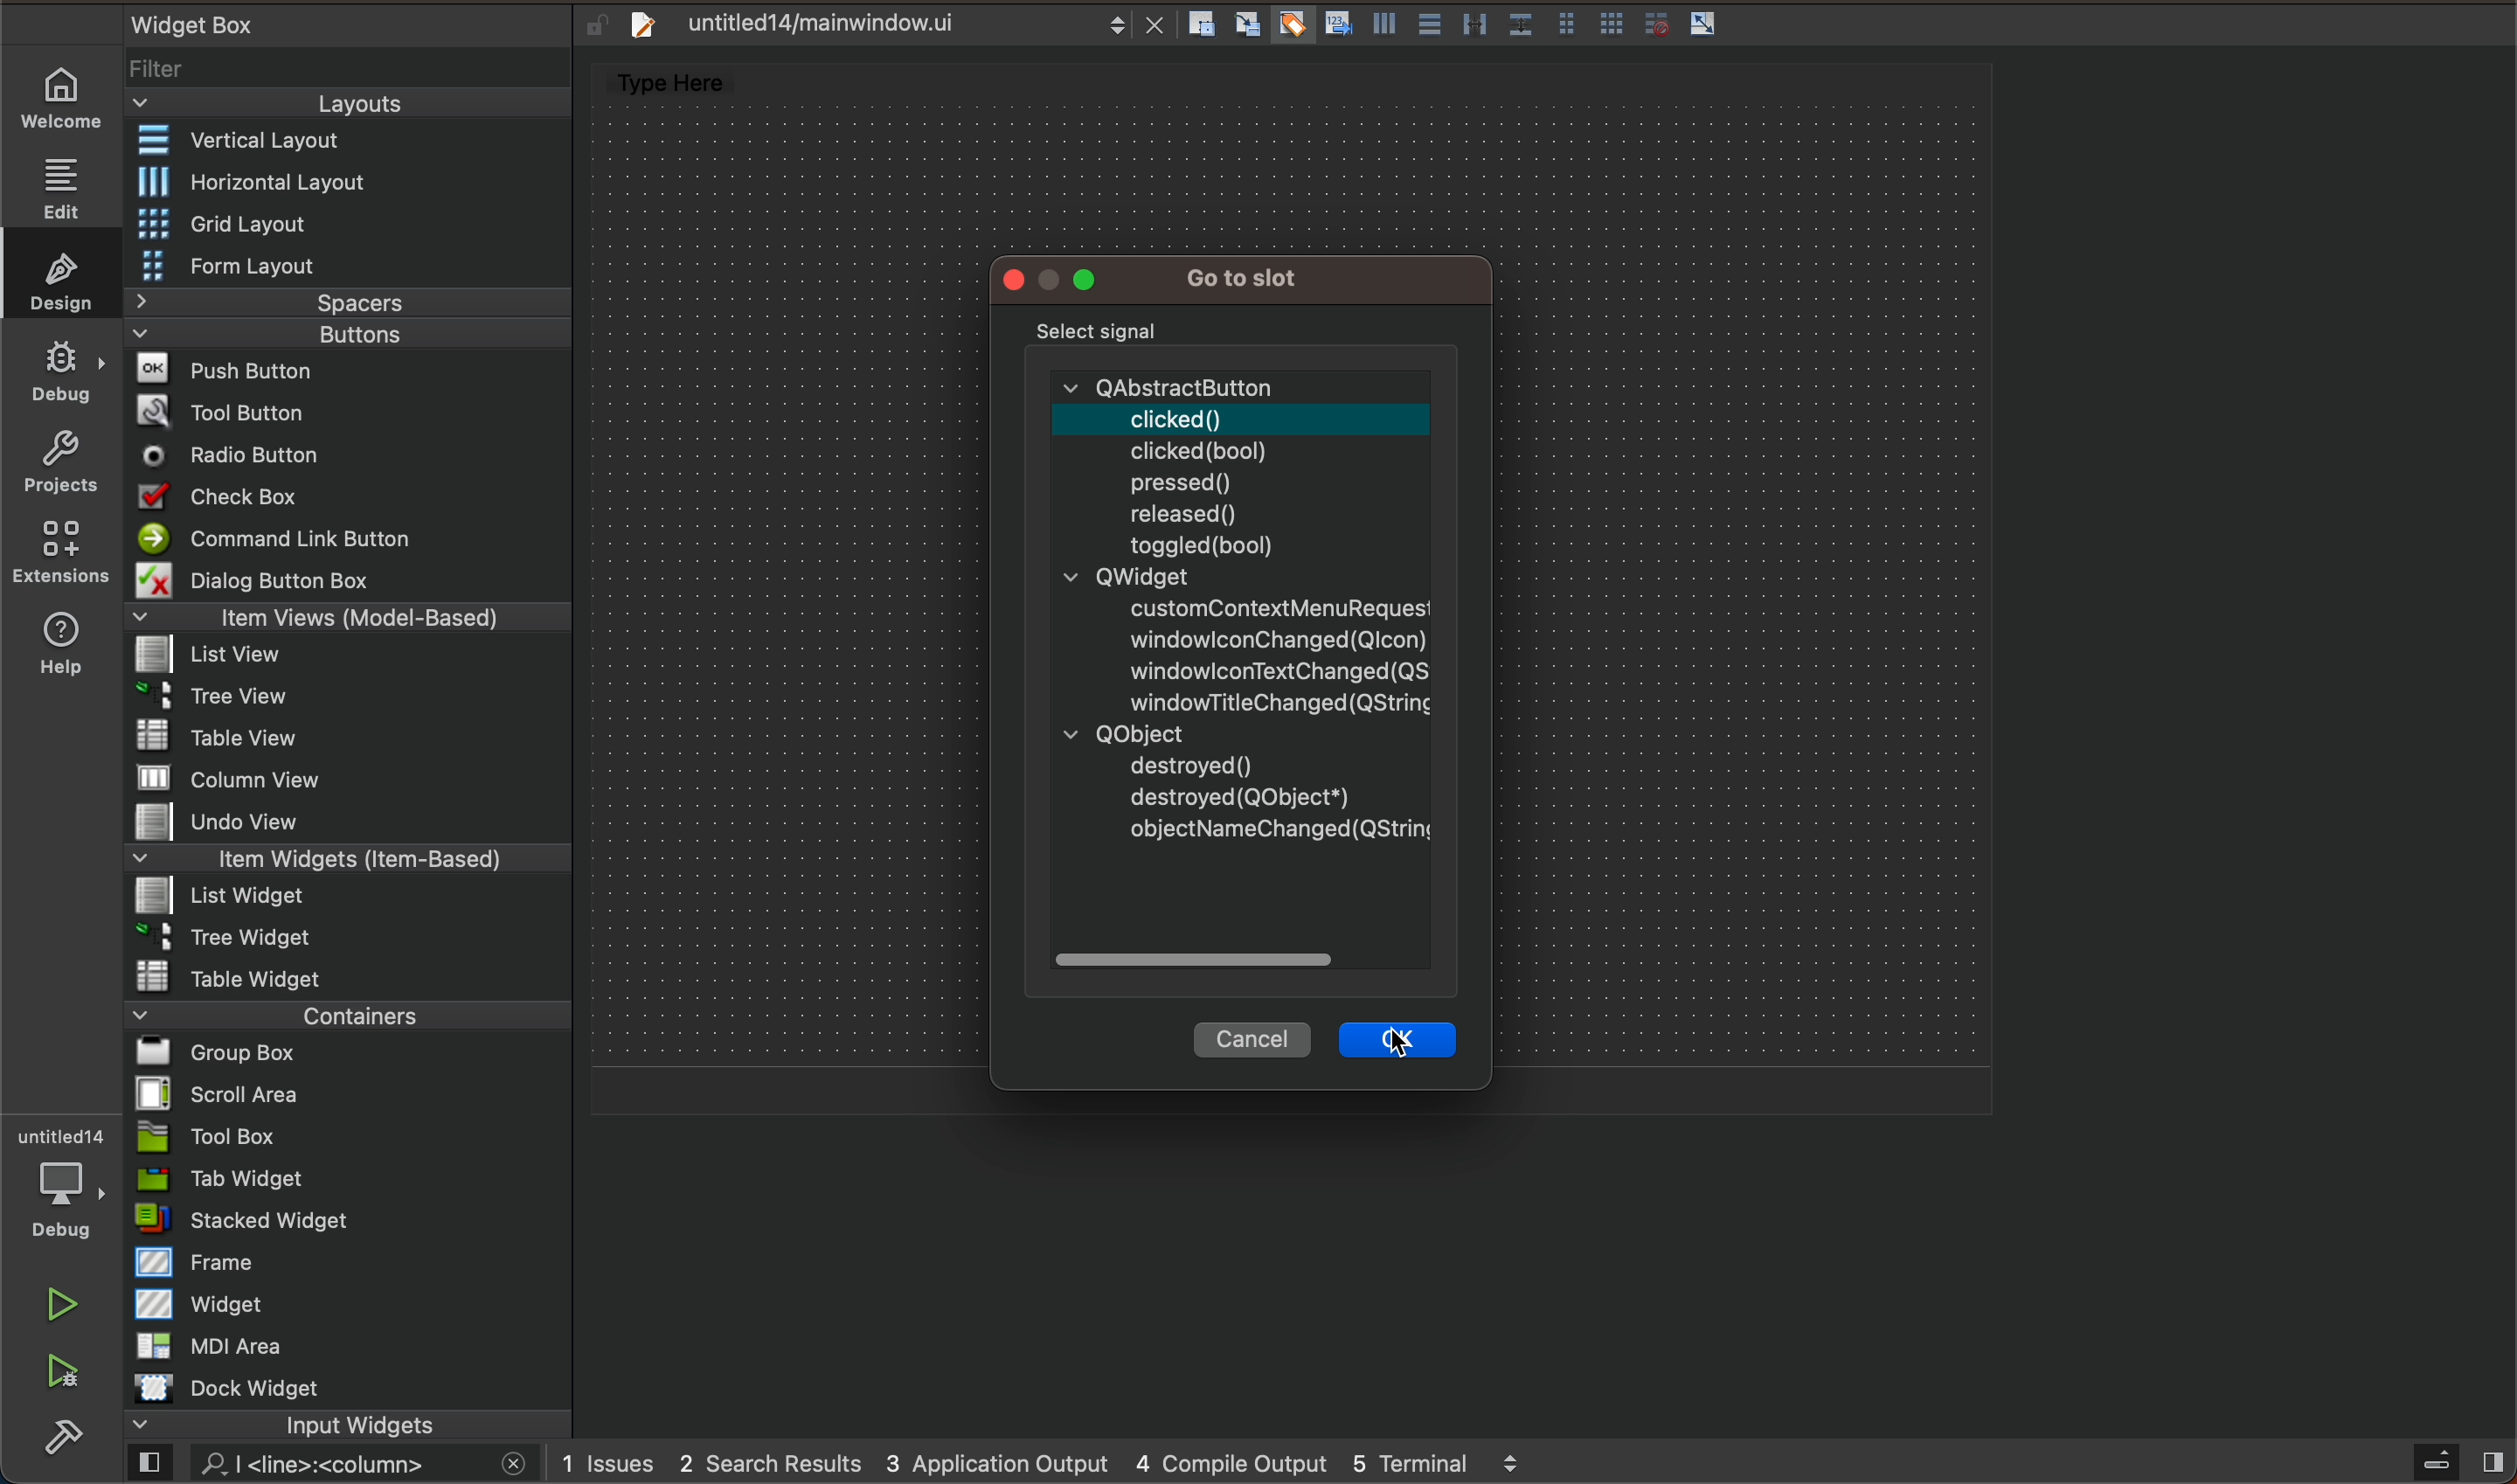 The image size is (2517, 1484). I want to click on Extensions, so click(55, 552).